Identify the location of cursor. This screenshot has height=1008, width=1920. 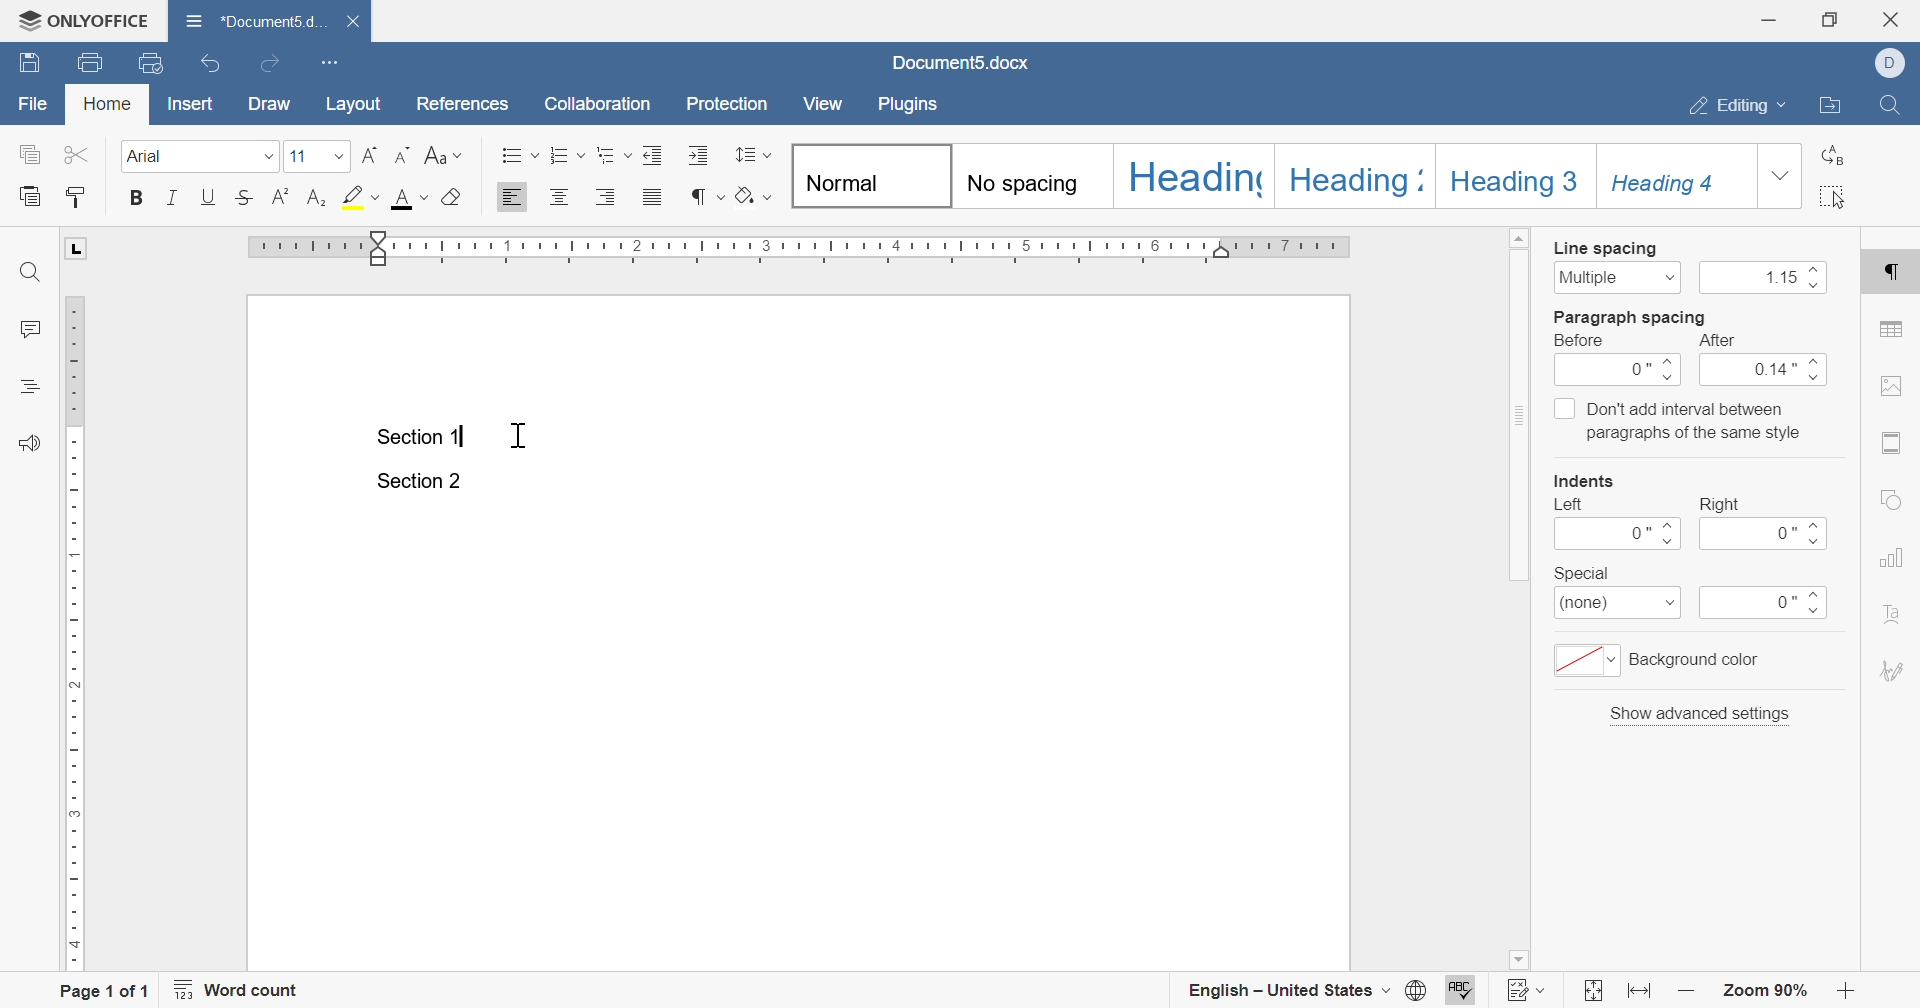
(521, 436).